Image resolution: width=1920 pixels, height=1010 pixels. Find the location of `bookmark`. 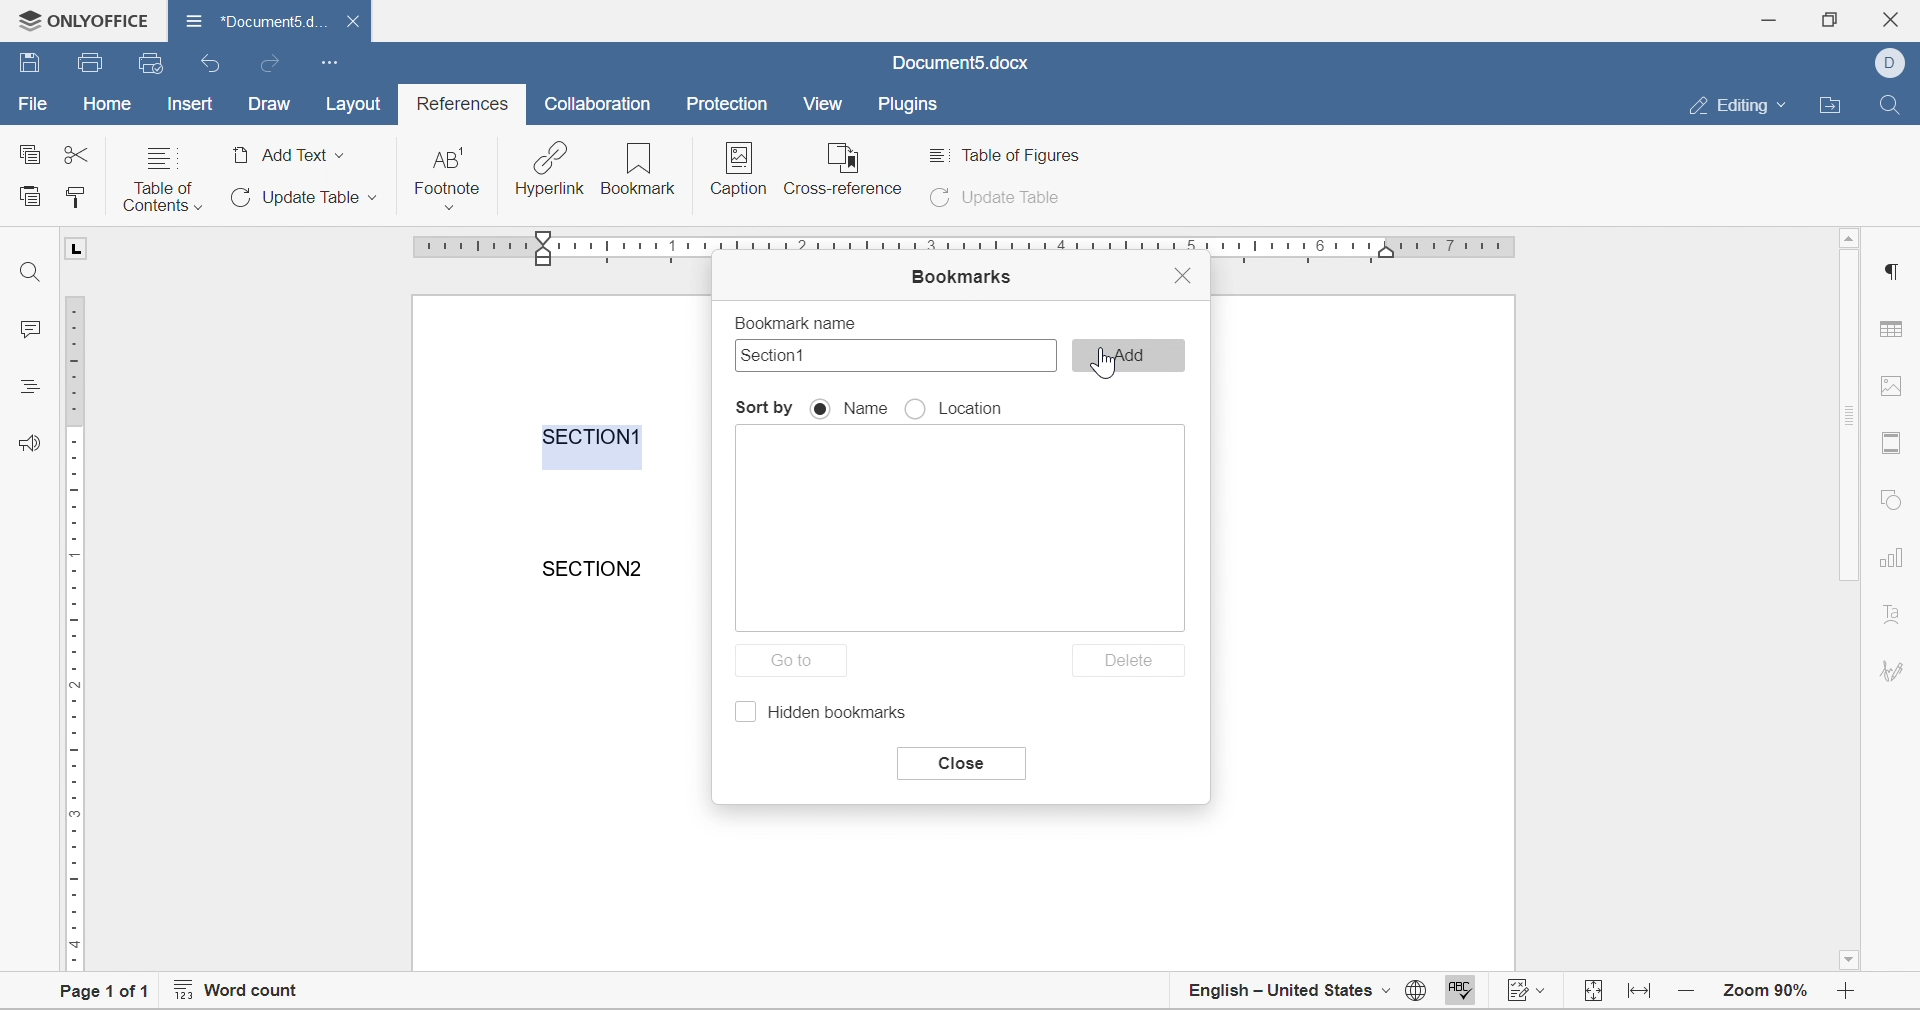

bookmark is located at coordinates (640, 172).